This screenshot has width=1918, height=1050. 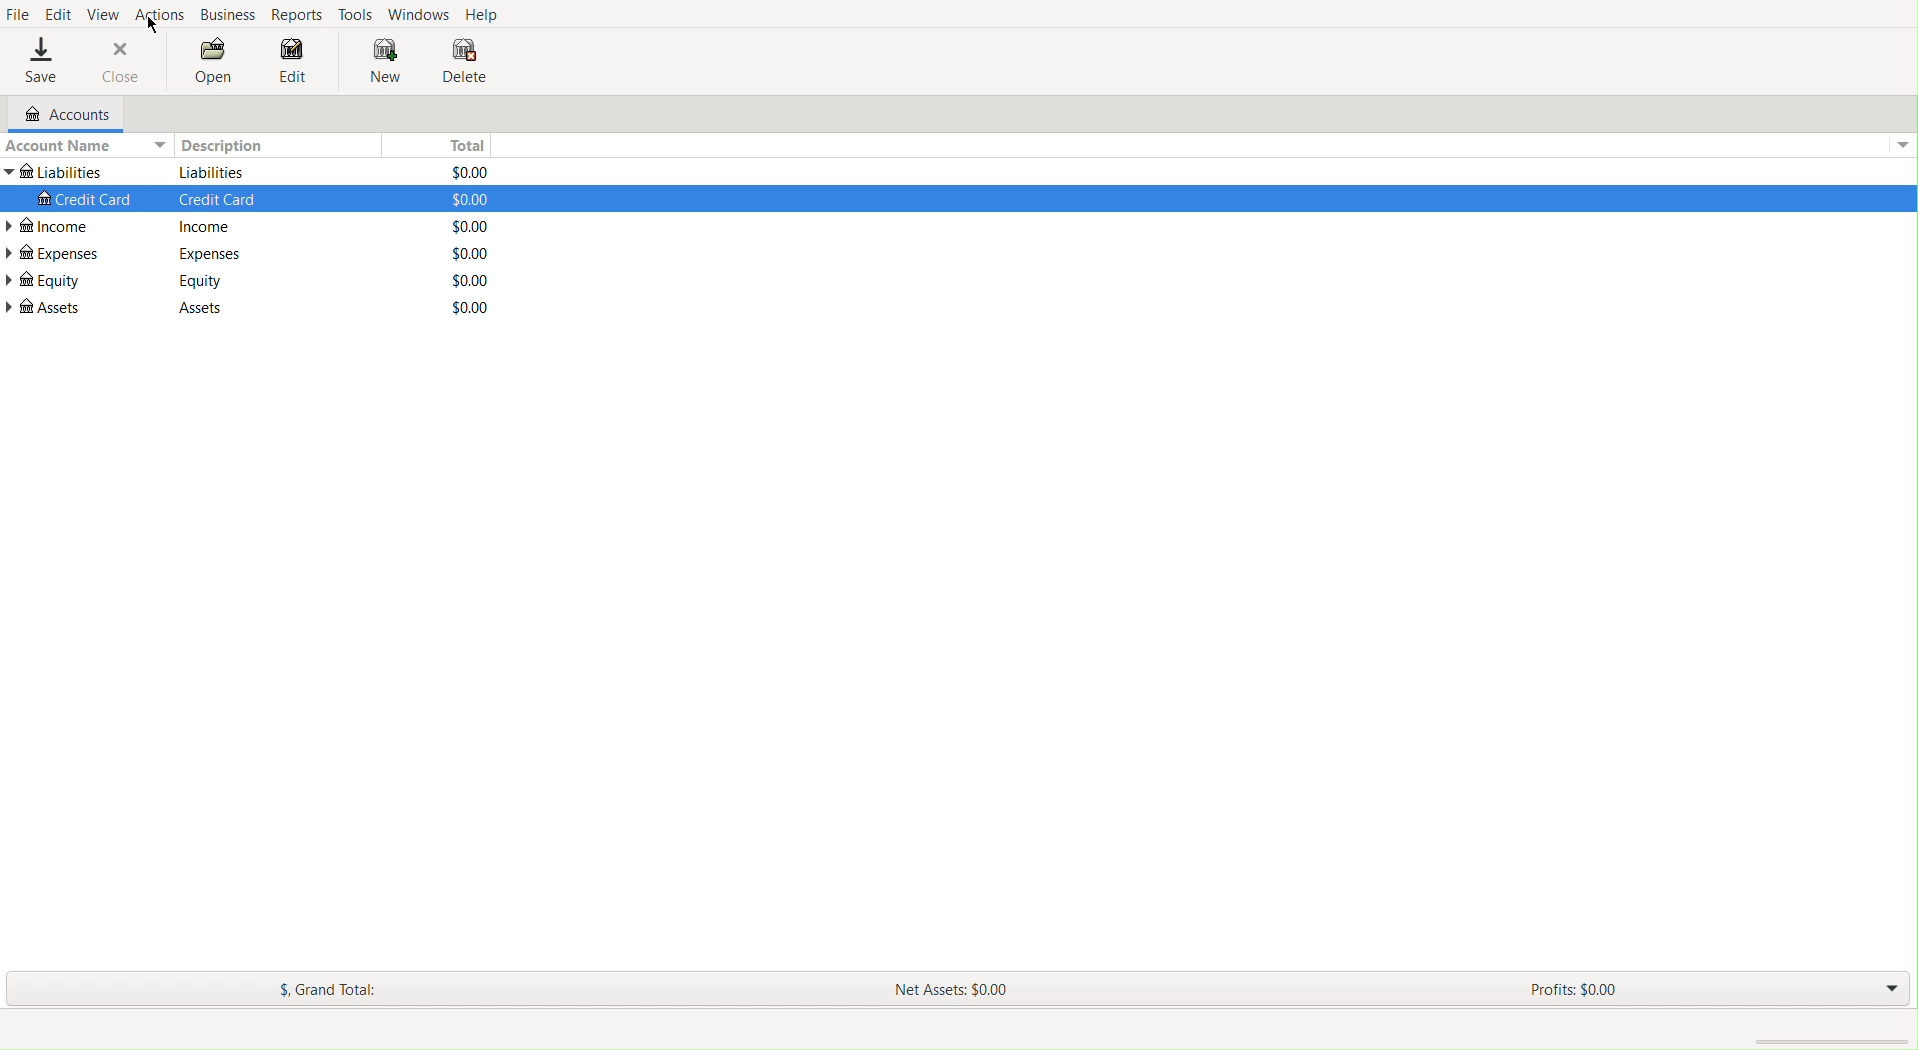 I want to click on Accounts, so click(x=59, y=115).